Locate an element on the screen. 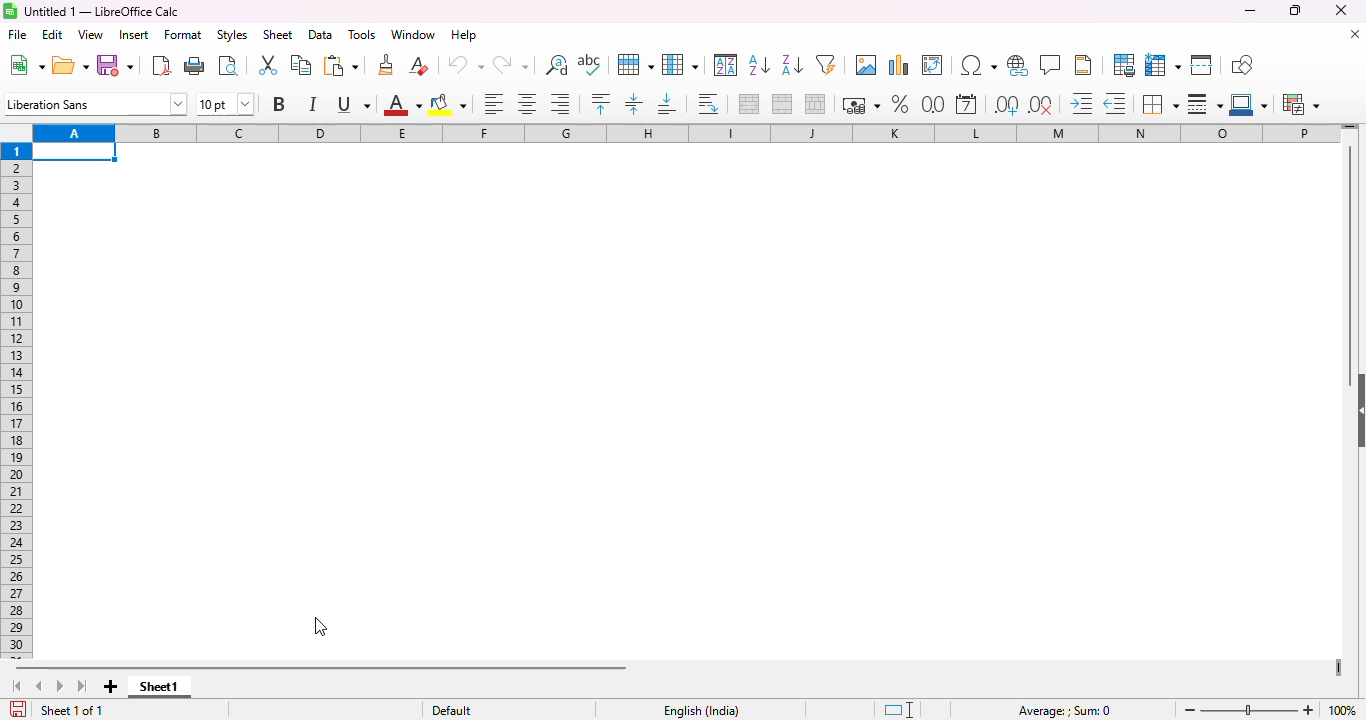 This screenshot has height=720, width=1366. clone formatting is located at coordinates (385, 64).